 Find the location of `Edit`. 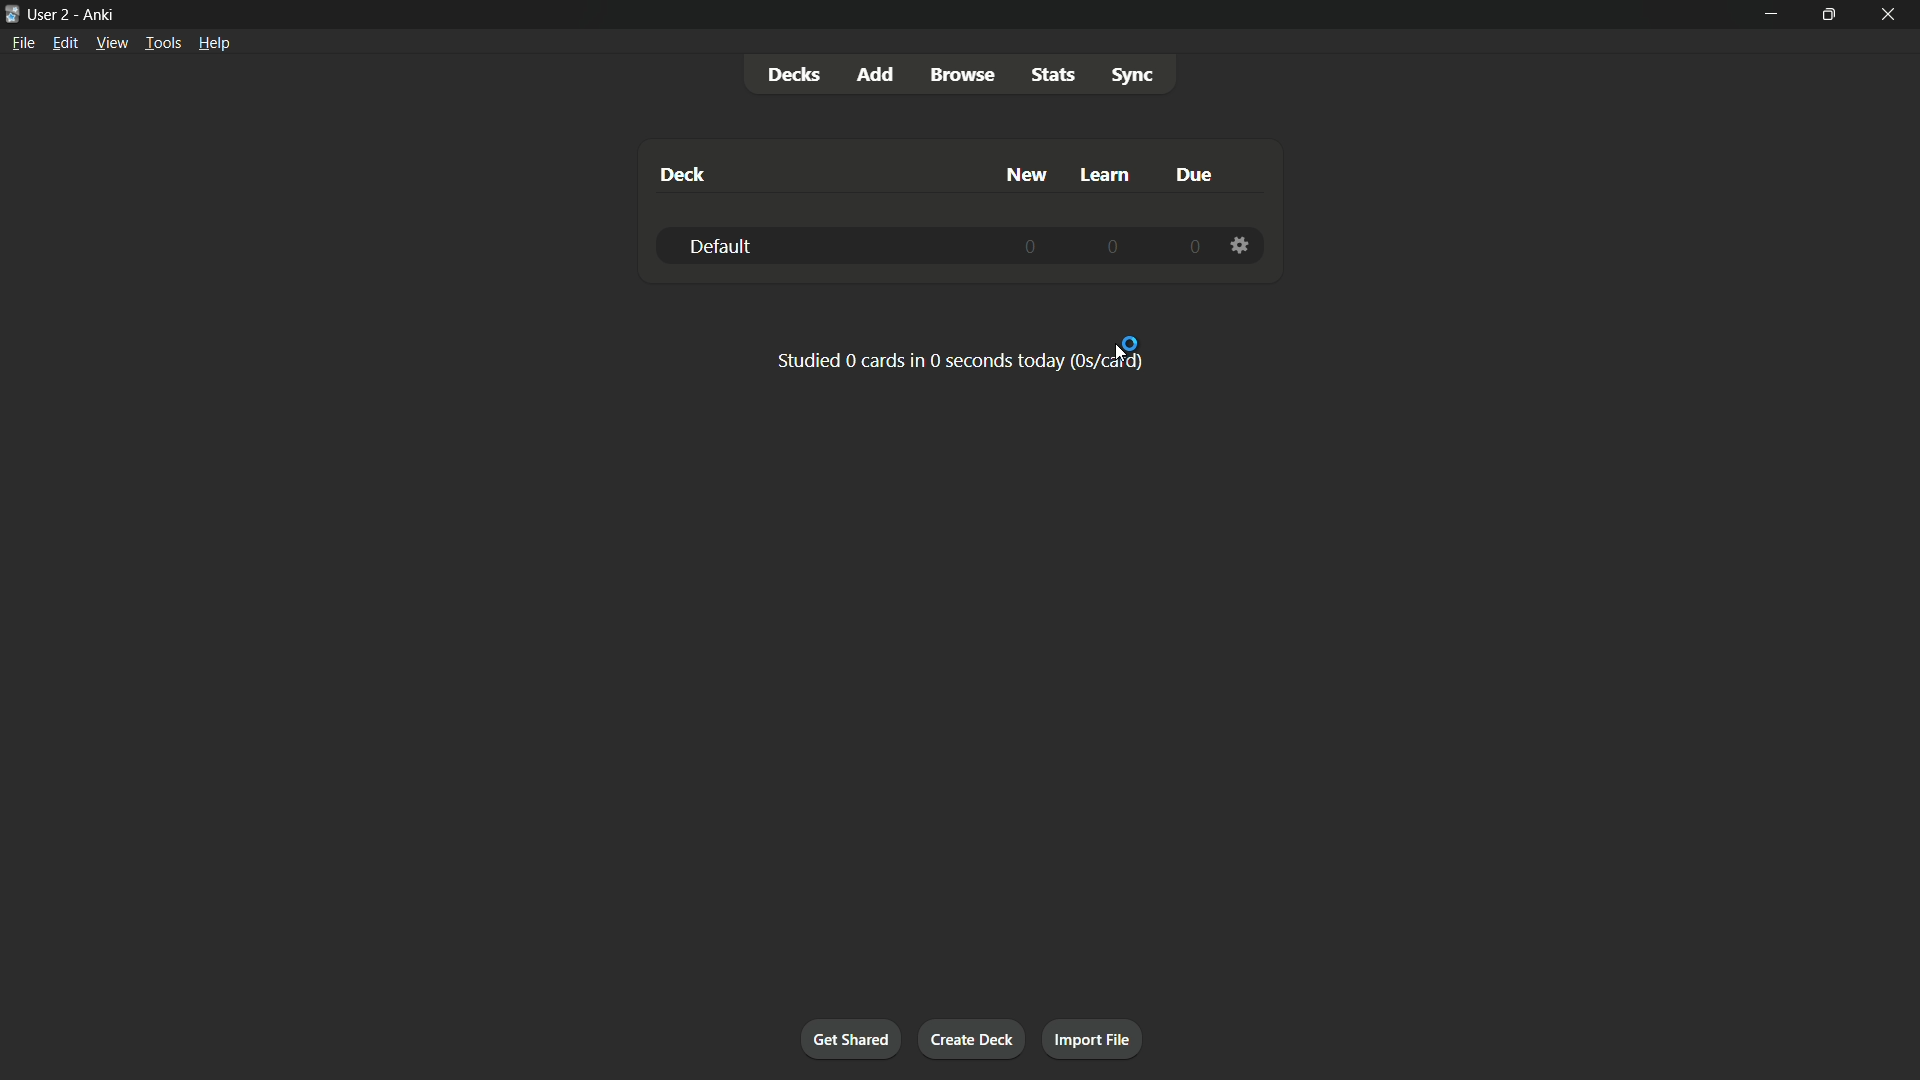

Edit is located at coordinates (64, 42).